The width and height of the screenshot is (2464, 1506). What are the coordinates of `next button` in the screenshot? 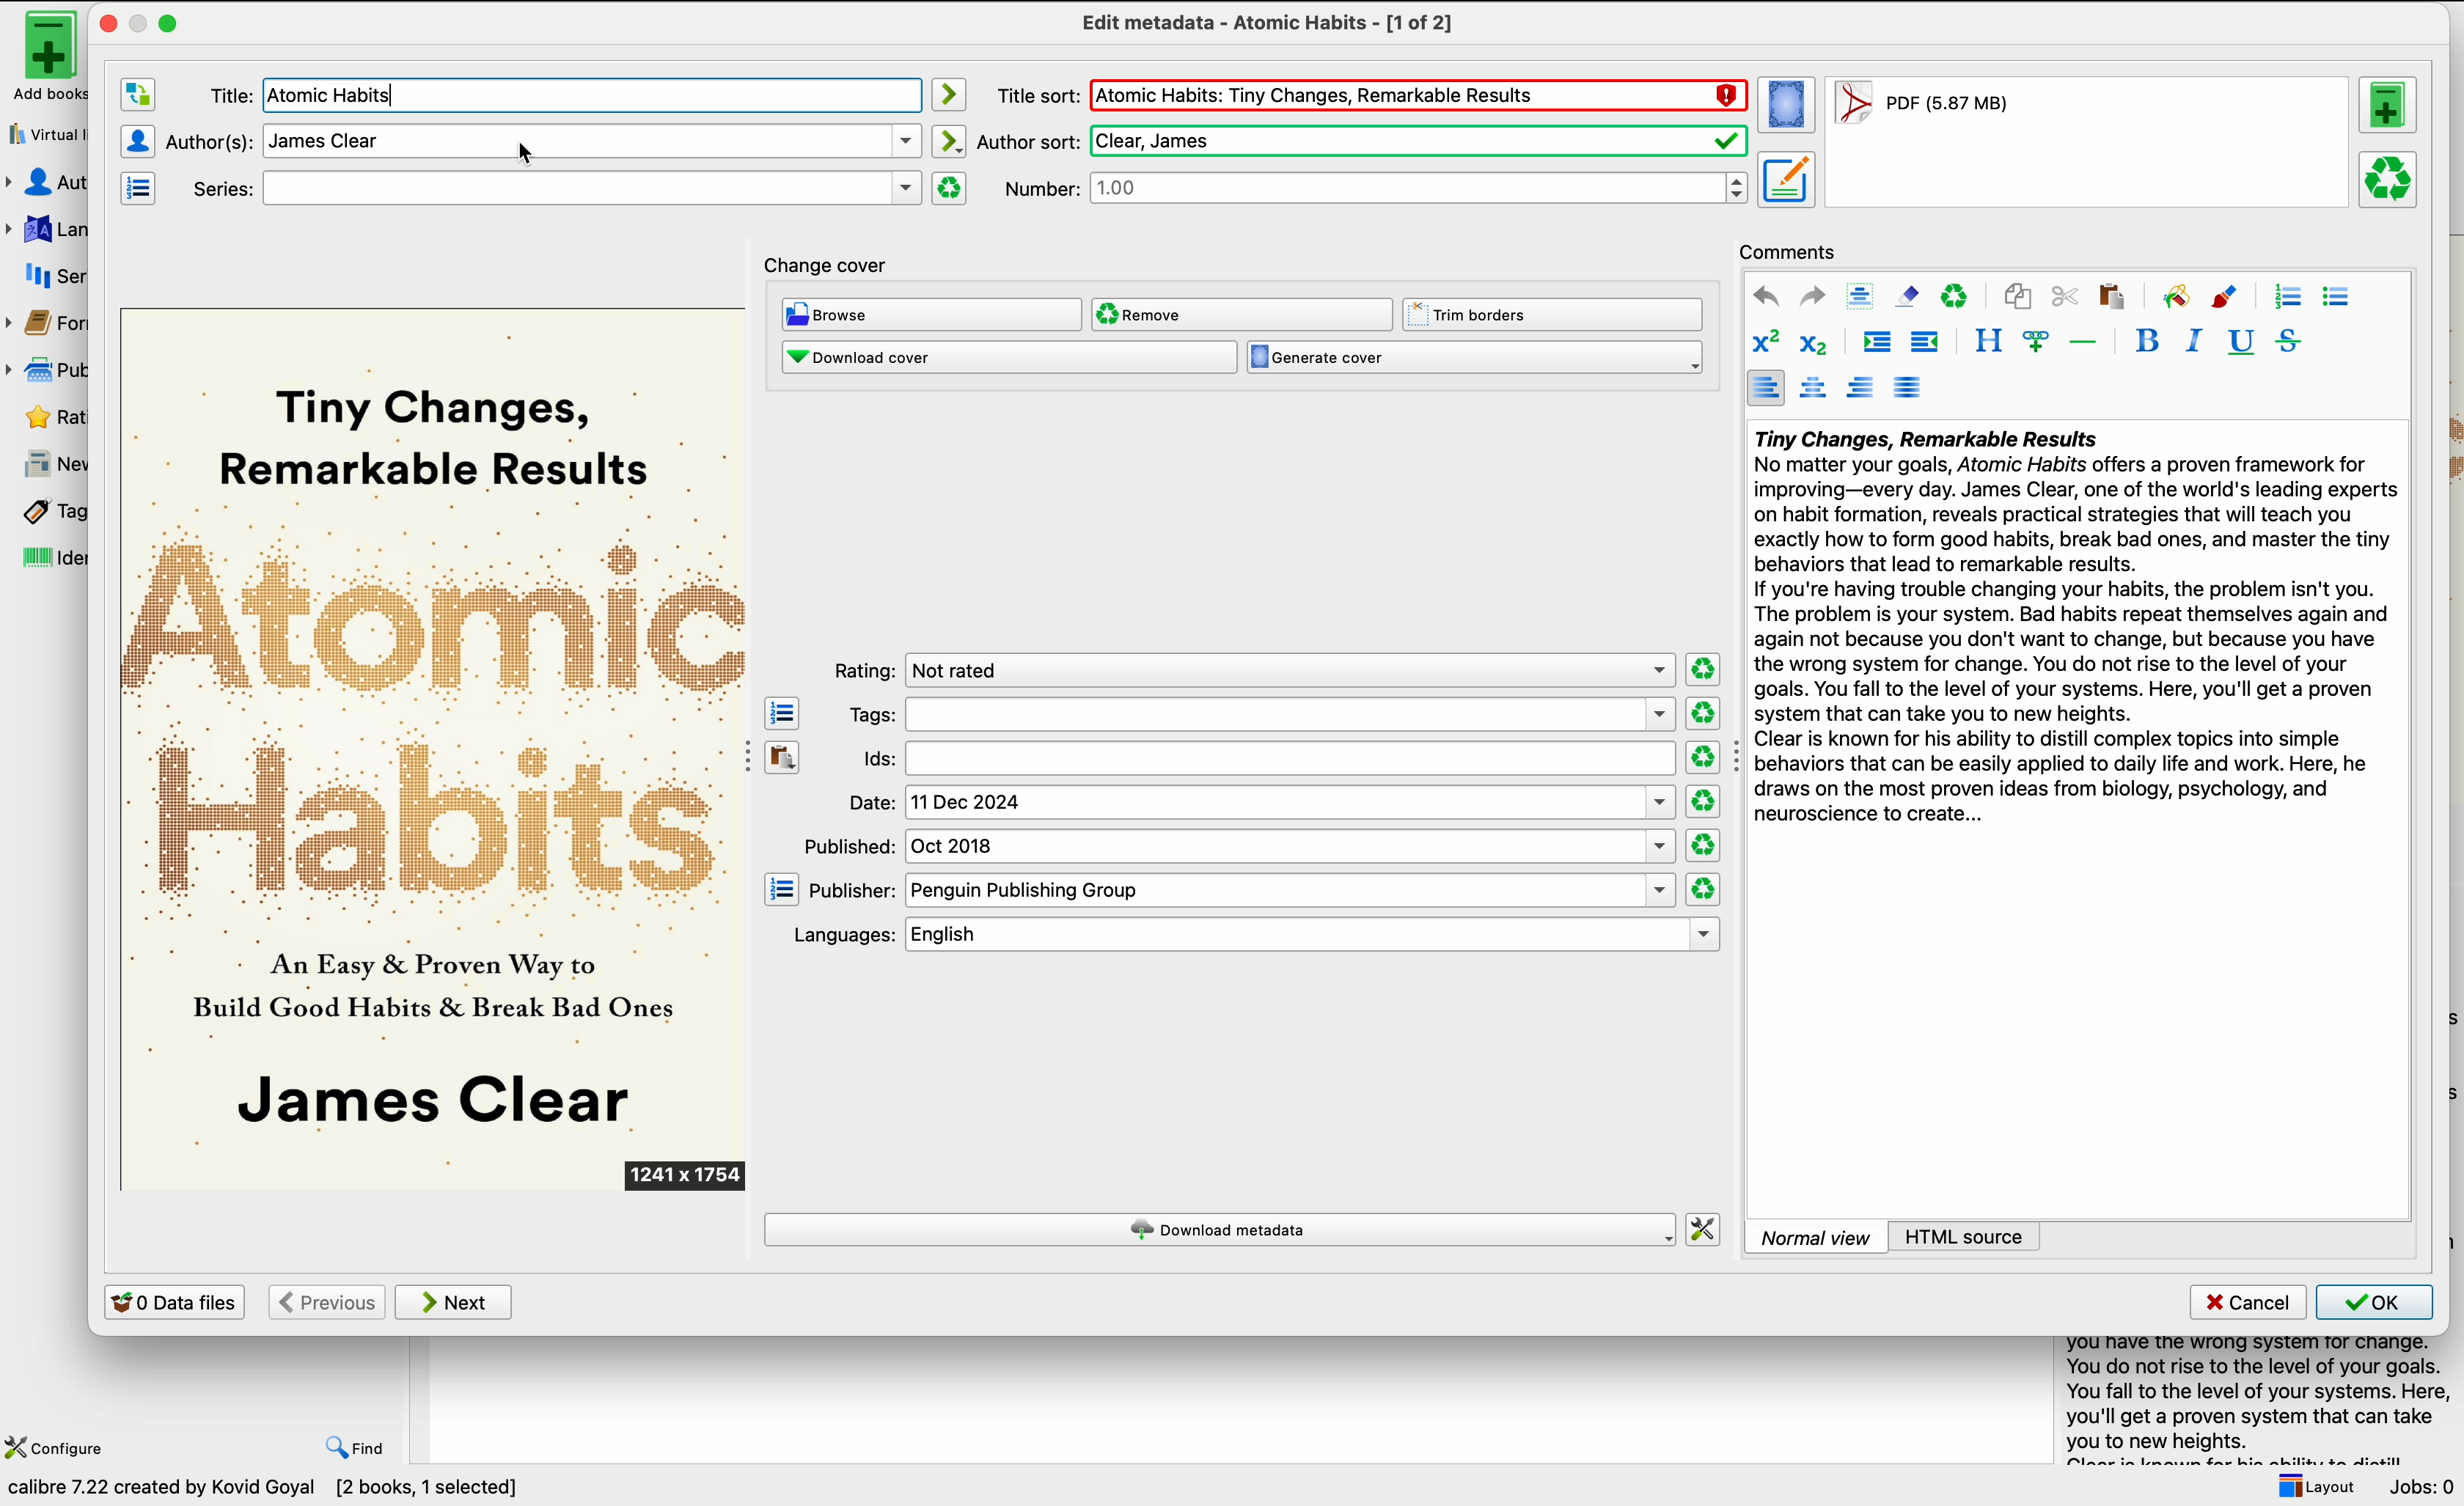 It's located at (456, 1303).